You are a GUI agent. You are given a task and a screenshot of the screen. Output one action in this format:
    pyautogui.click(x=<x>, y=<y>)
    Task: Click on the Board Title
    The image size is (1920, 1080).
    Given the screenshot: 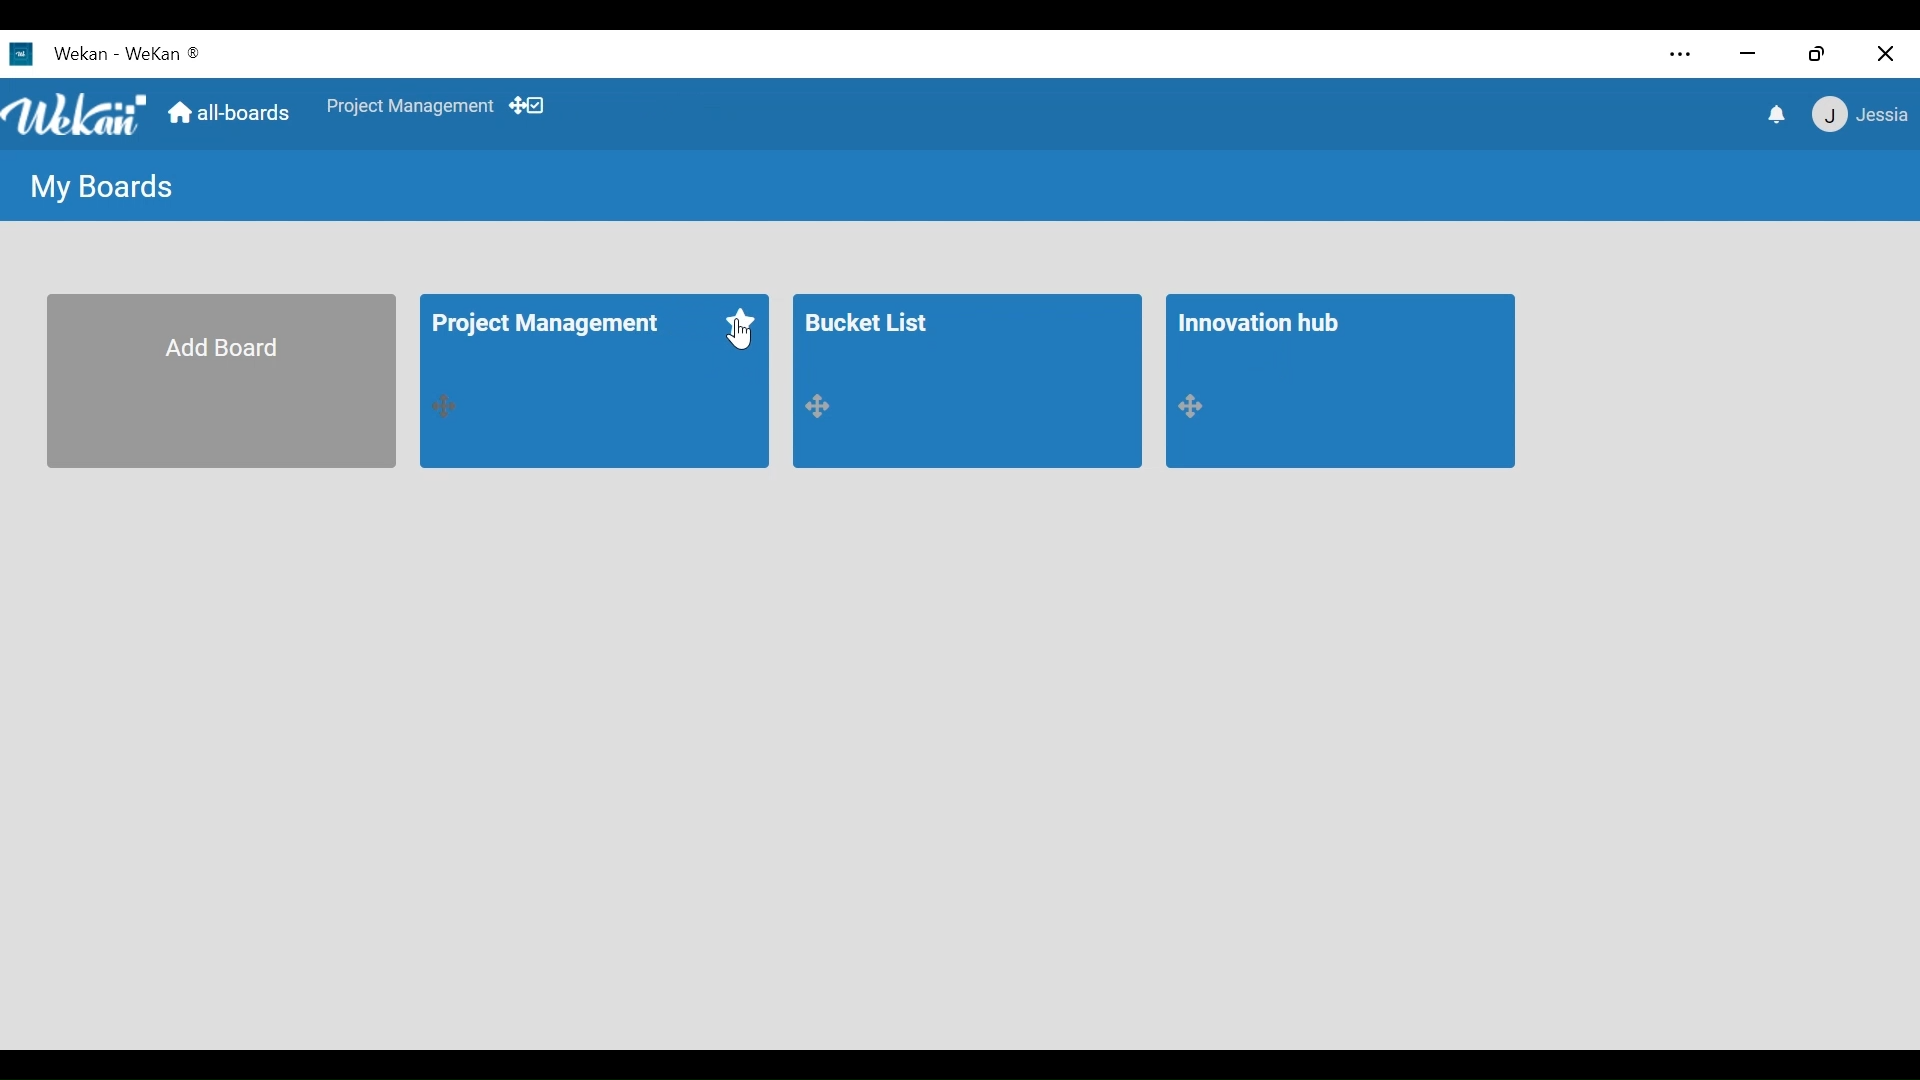 What is the action you would take?
    pyautogui.click(x=549, y=327)
    